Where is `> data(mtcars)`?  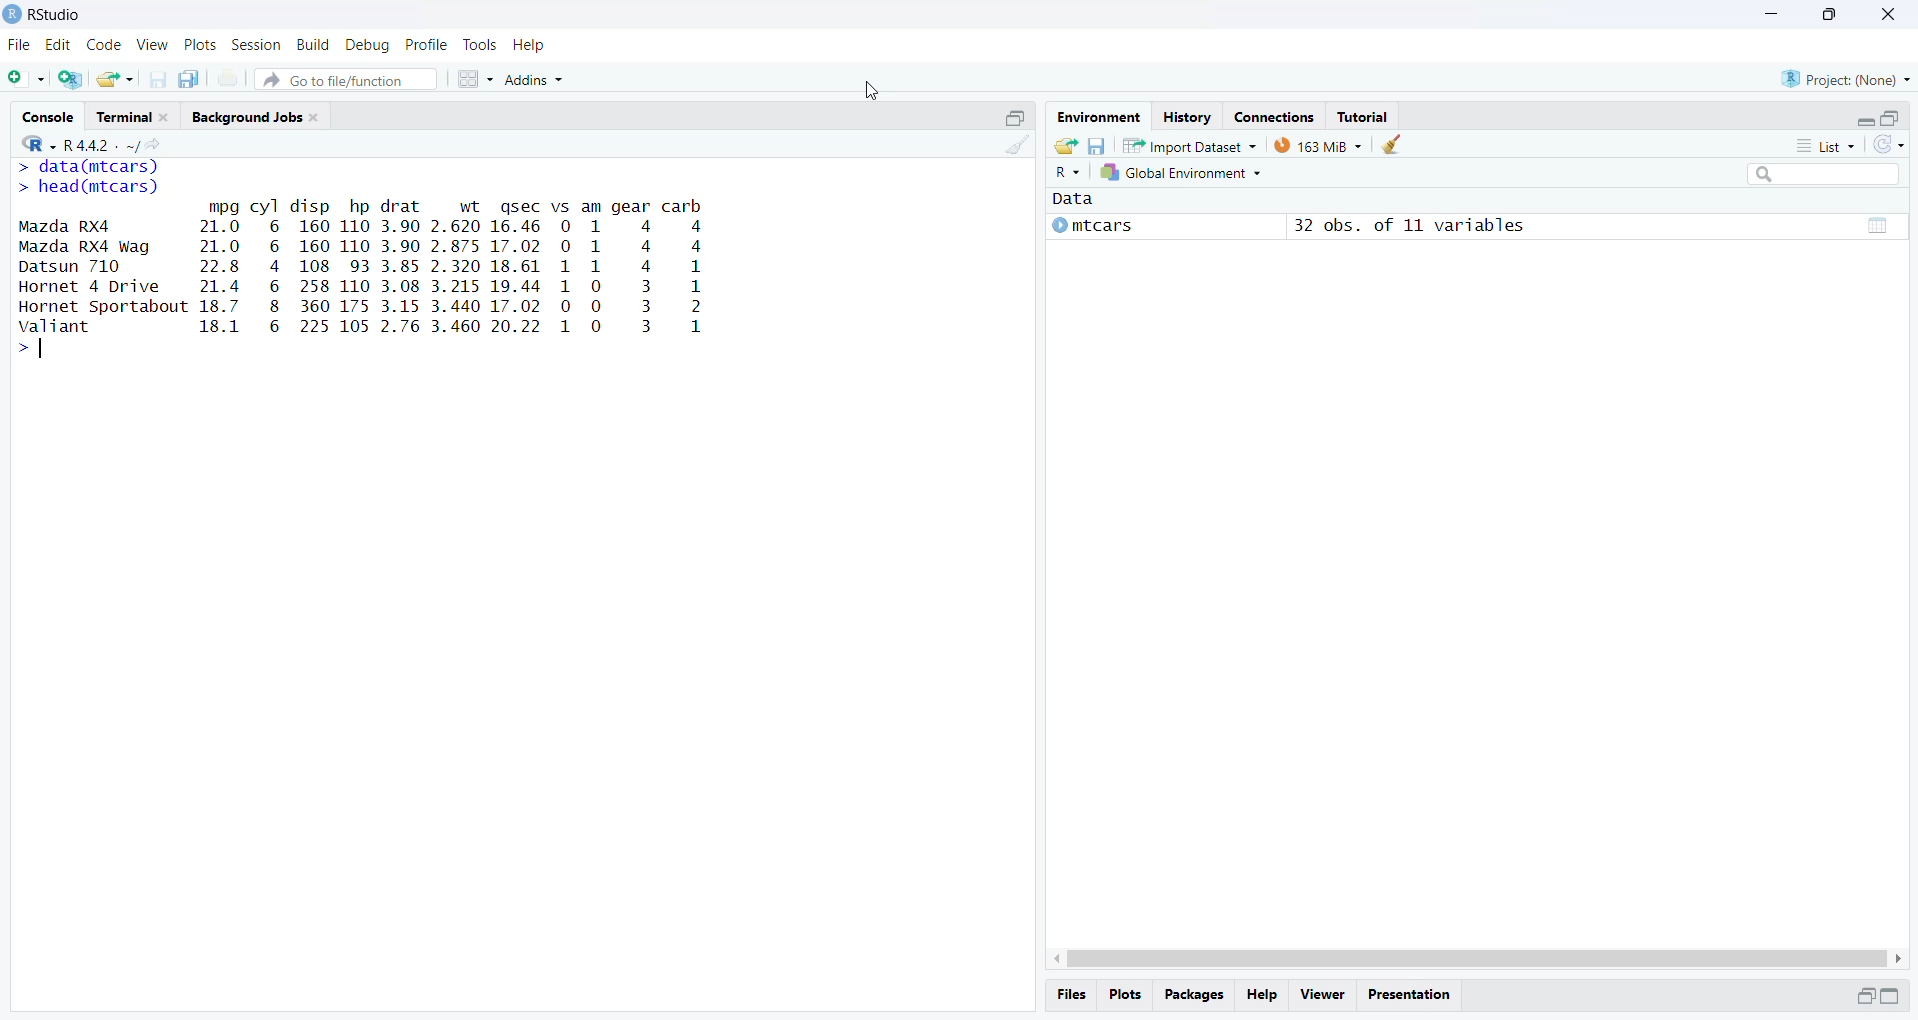 > data(mtcars) is located at coordinates (88, 167).